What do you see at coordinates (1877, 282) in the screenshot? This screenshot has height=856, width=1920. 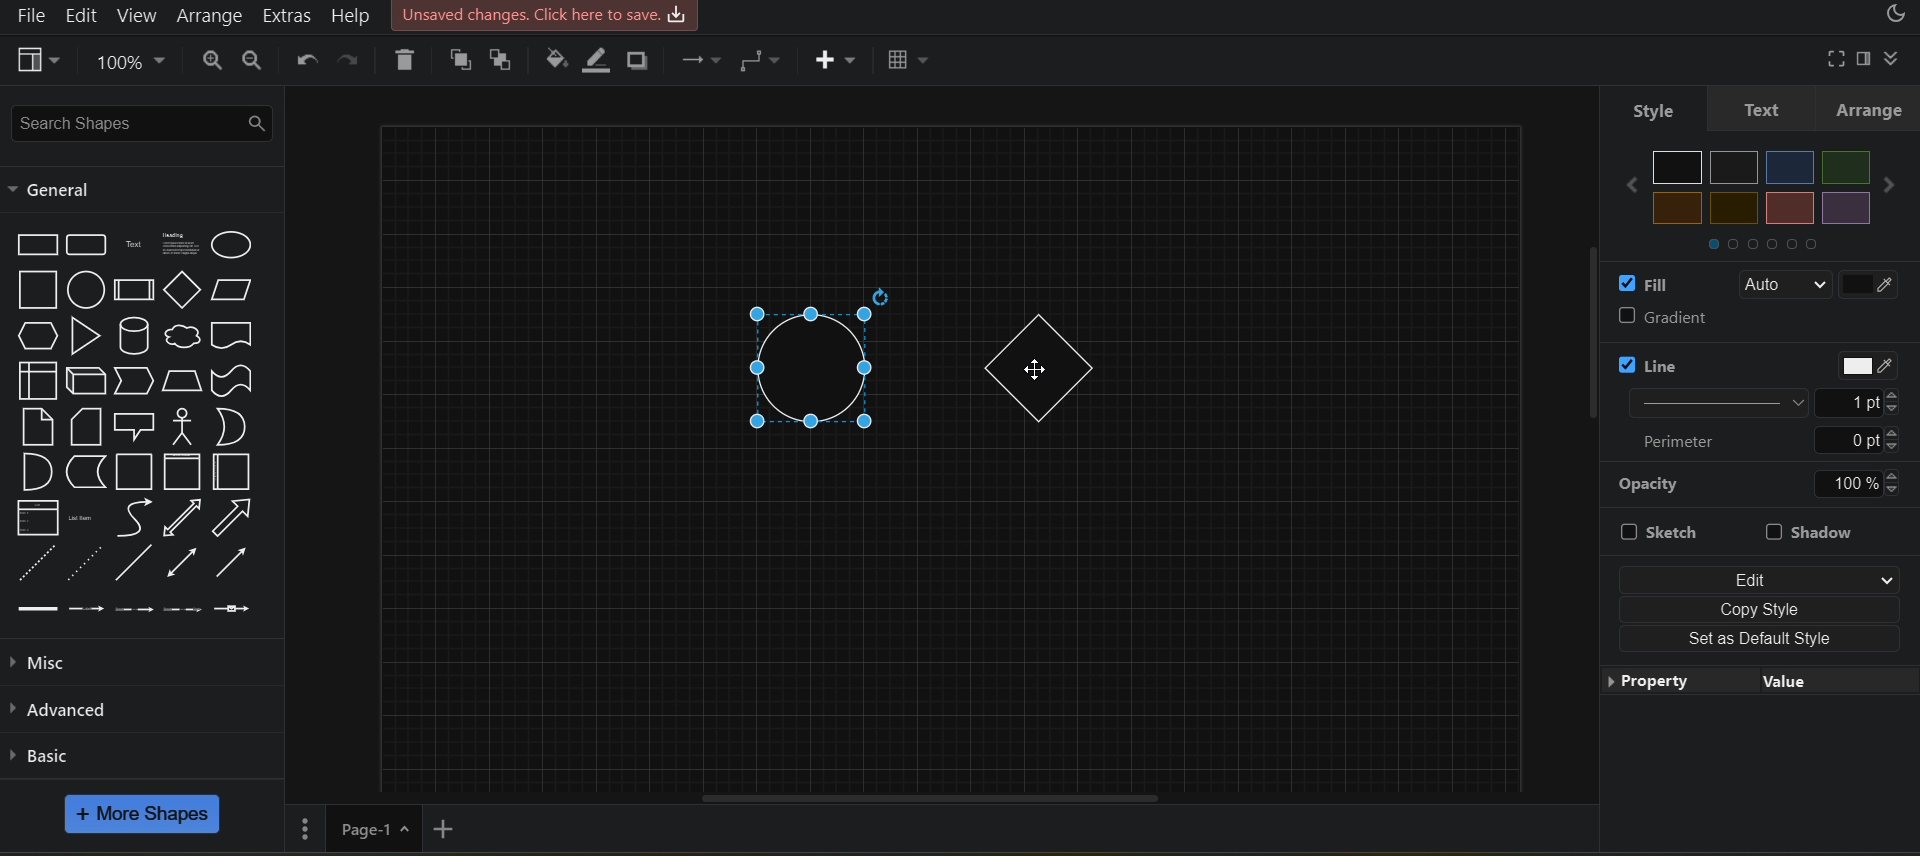 I see `fill color` at bounding box center [1877, 282].